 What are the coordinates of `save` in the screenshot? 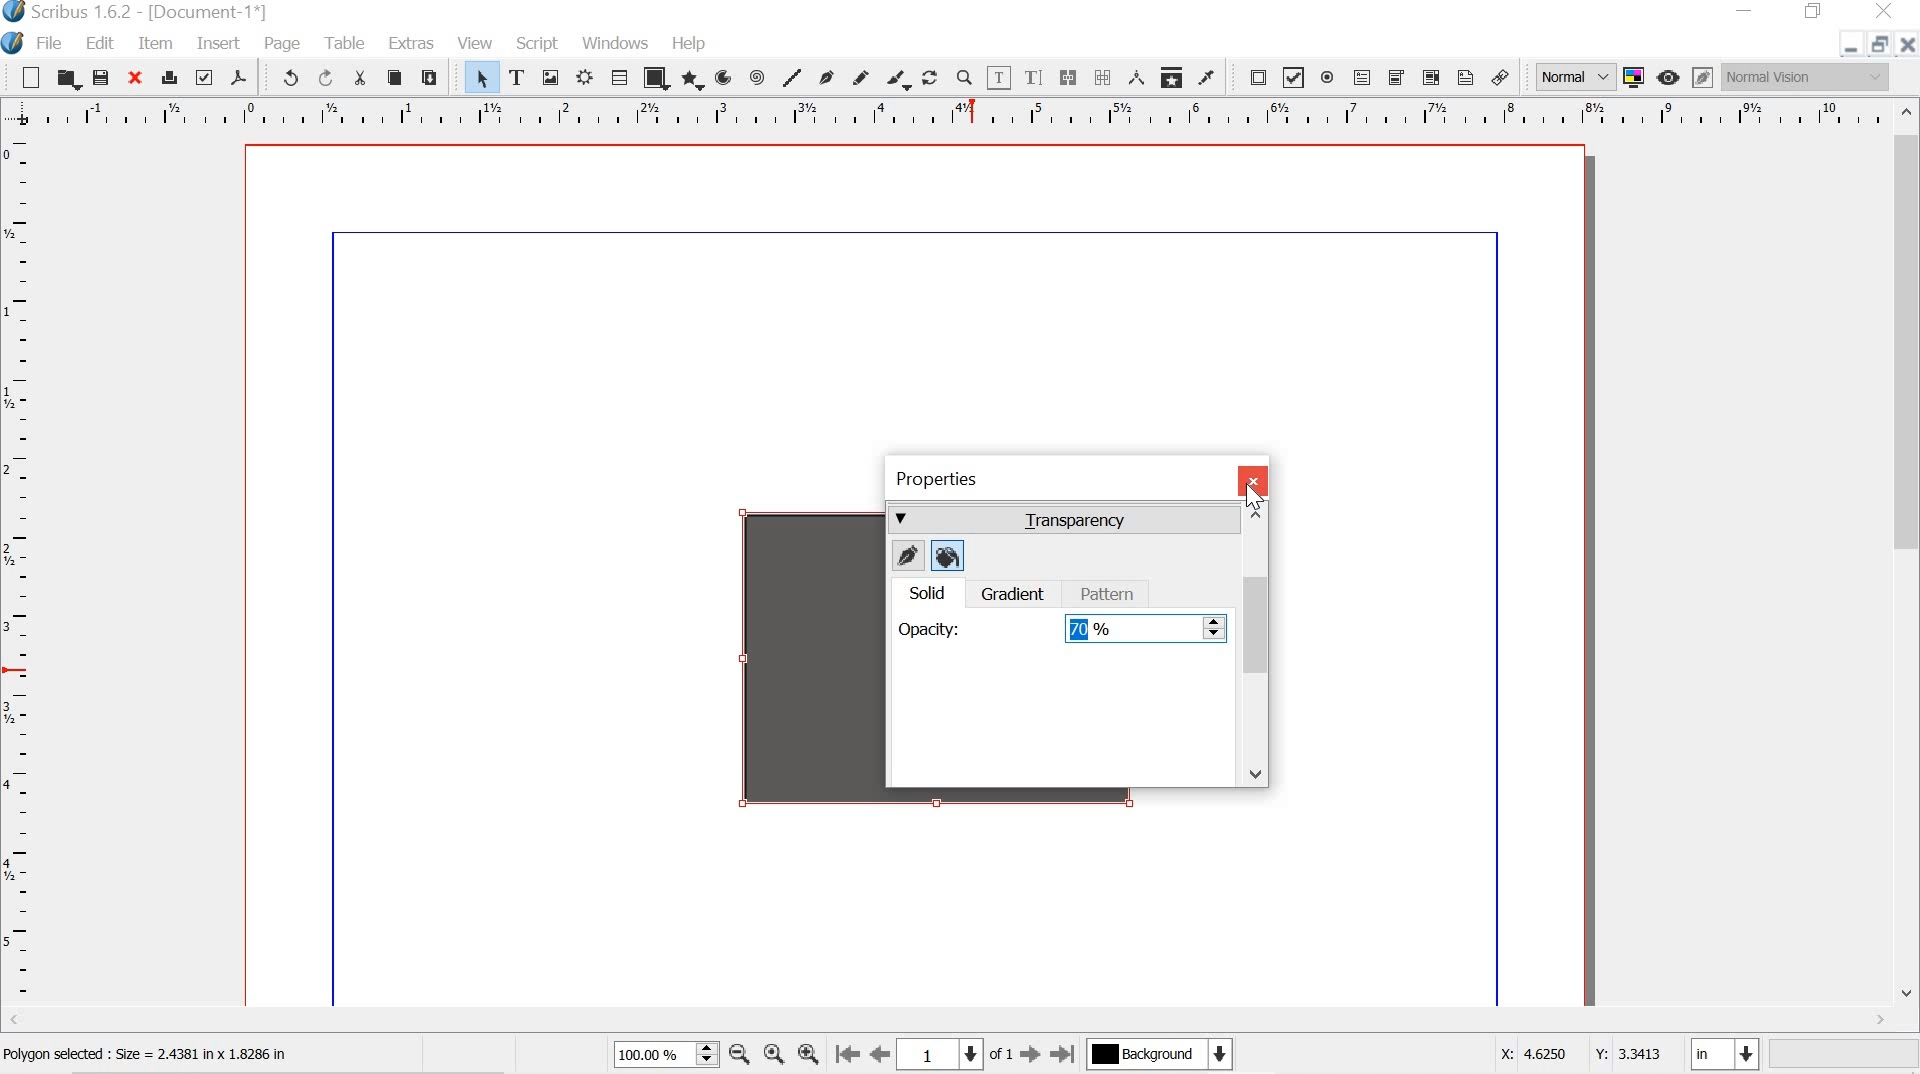 It's located at (102, 79).